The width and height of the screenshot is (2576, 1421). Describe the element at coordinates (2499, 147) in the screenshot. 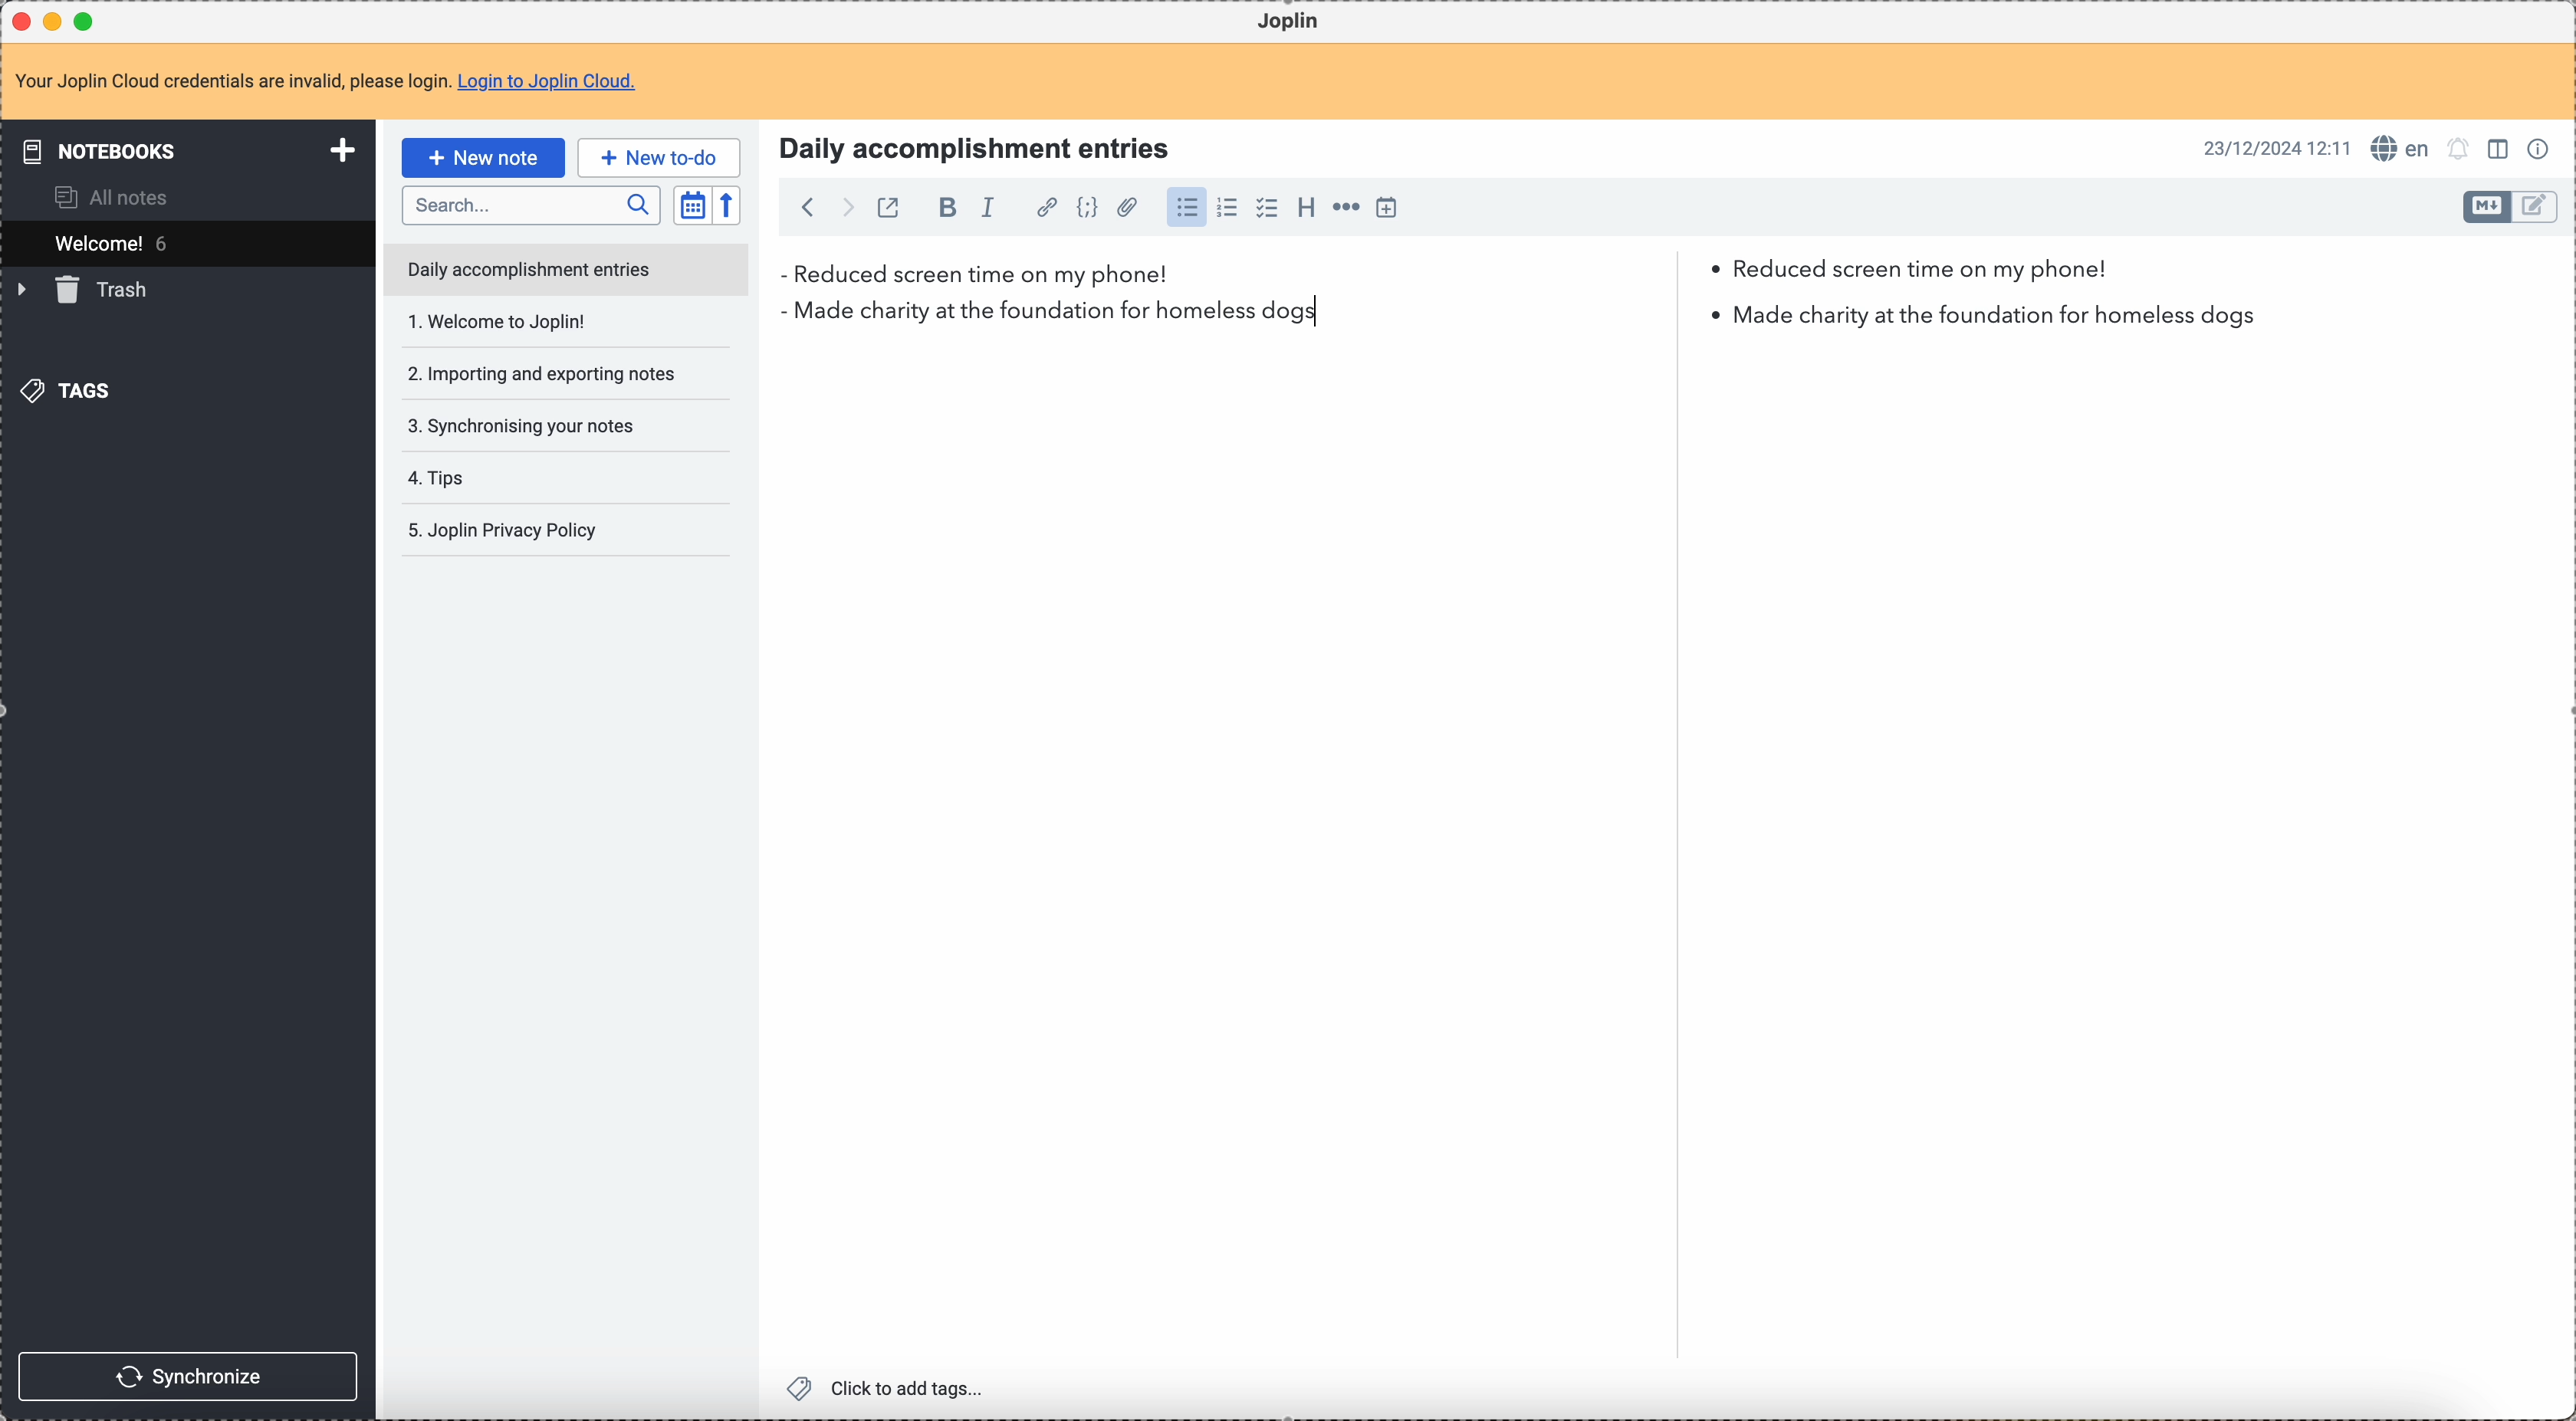

I see `toggle edit layout` at that location.